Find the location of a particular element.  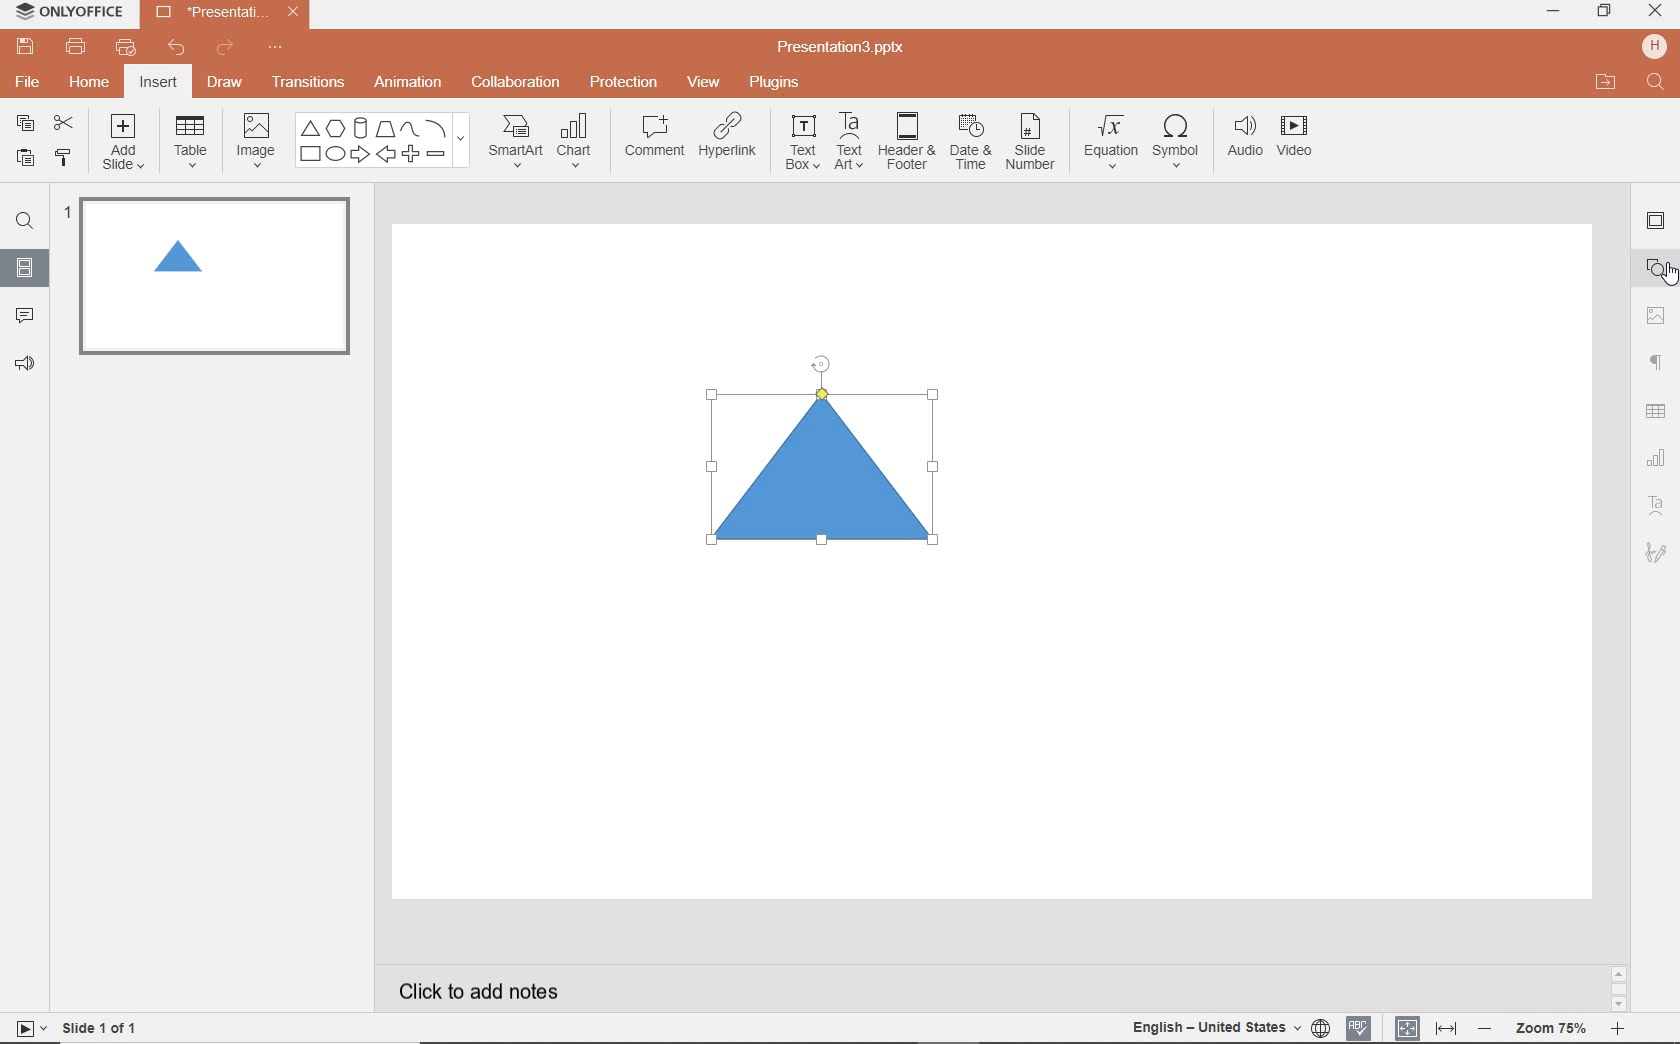

SAVE is located at coordinates (28, 45).